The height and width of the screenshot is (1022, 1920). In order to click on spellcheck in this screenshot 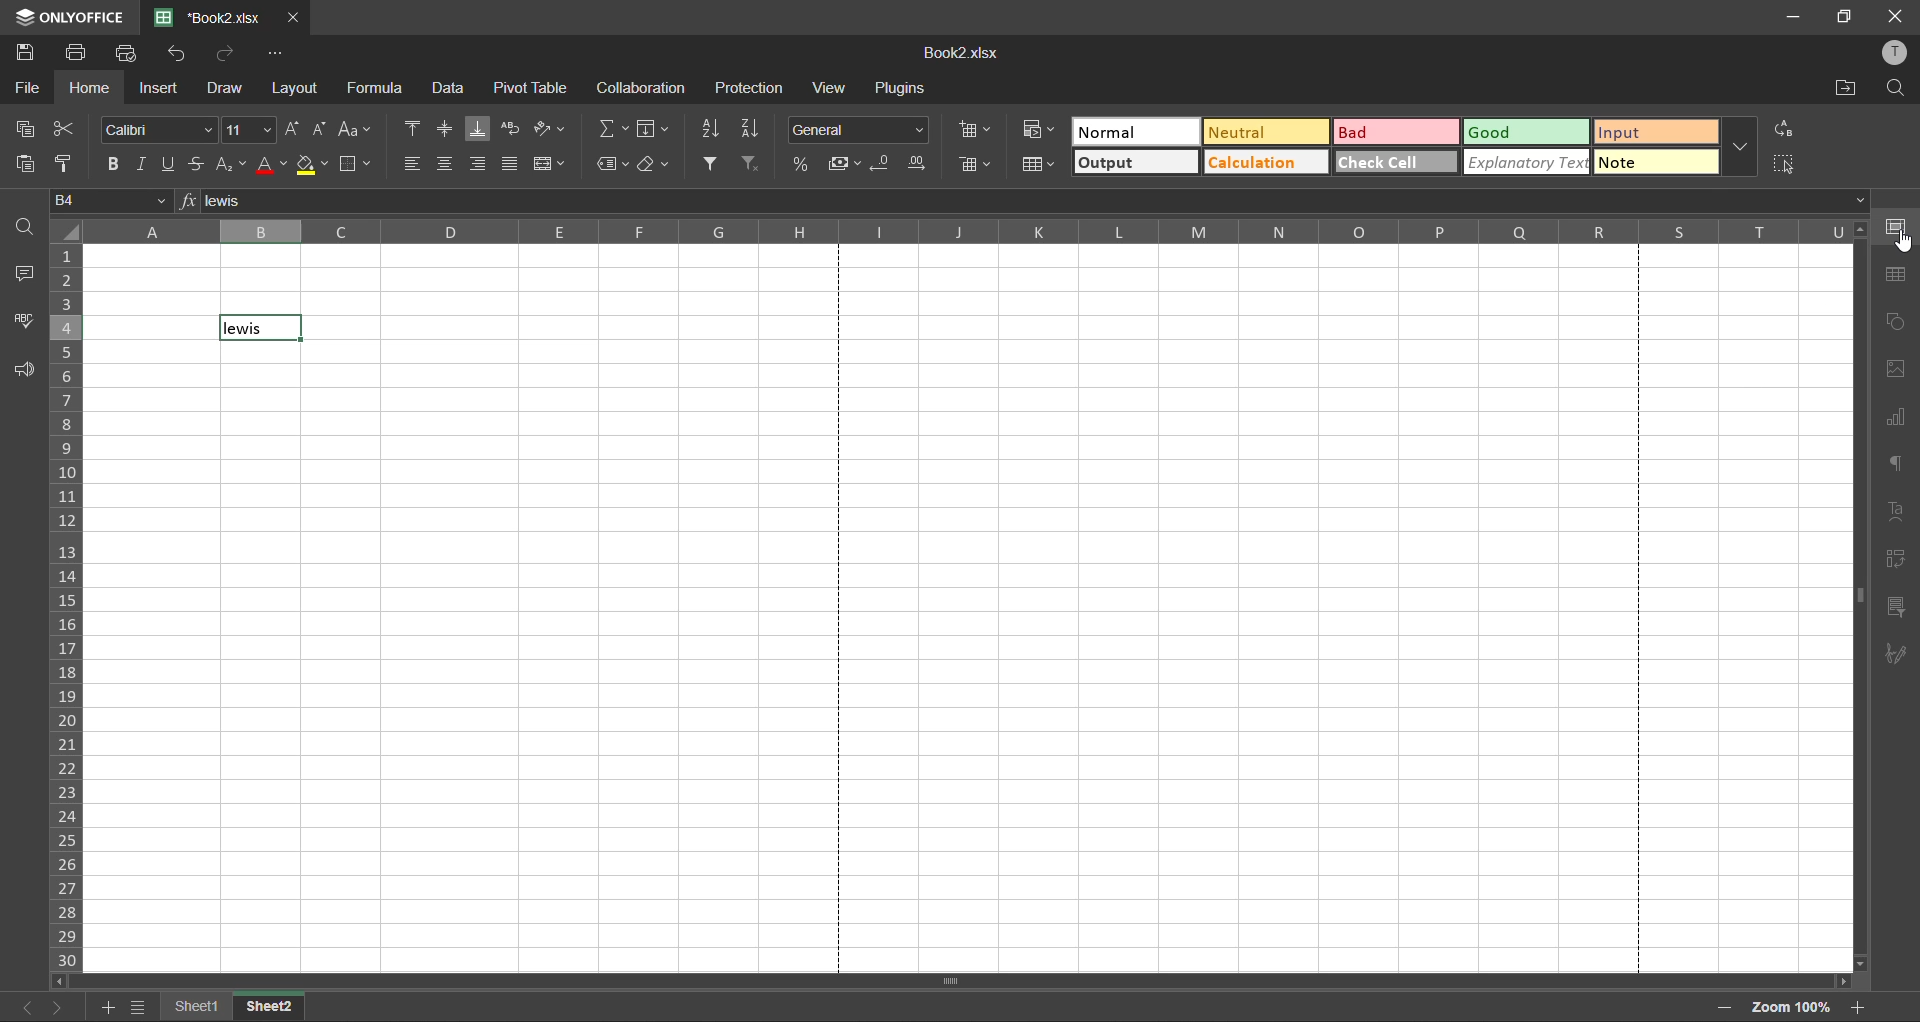, I will do `click(24, 320)`.